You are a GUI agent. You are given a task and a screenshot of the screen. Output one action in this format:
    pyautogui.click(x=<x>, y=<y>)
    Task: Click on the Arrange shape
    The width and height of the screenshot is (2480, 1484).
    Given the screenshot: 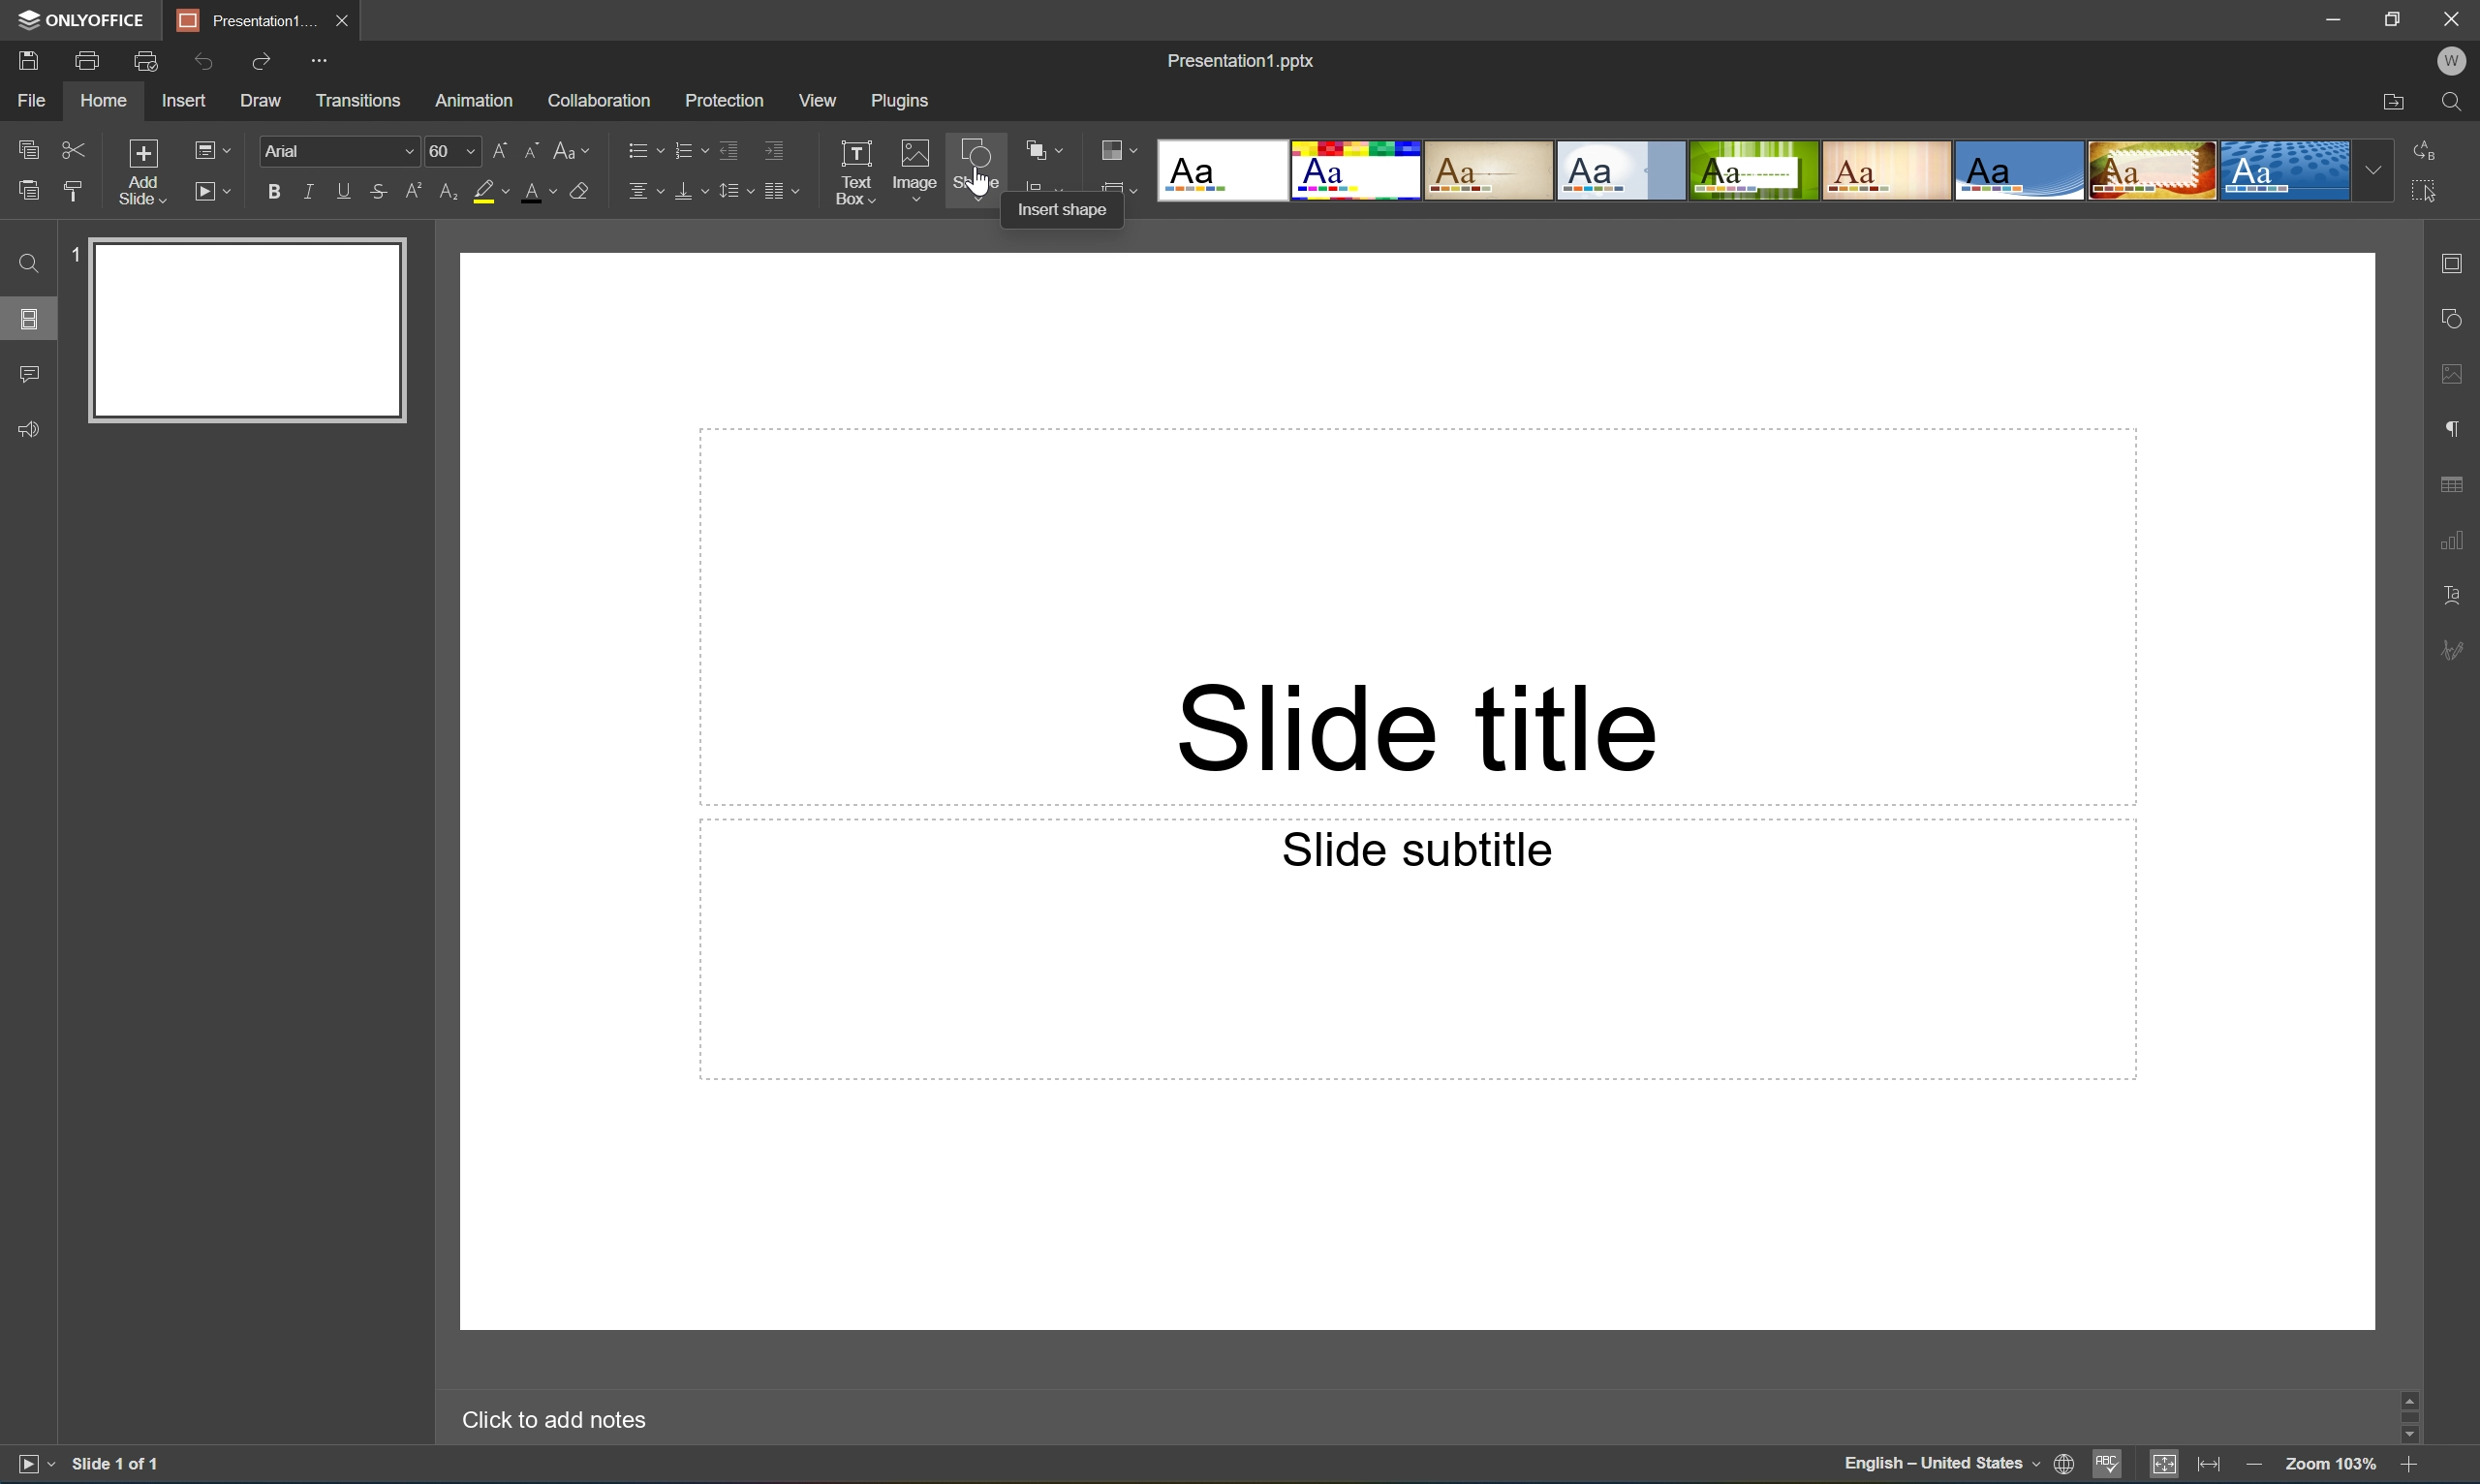 What is the action you would take?
    pyautogui.click(x=1043, y=152)
    